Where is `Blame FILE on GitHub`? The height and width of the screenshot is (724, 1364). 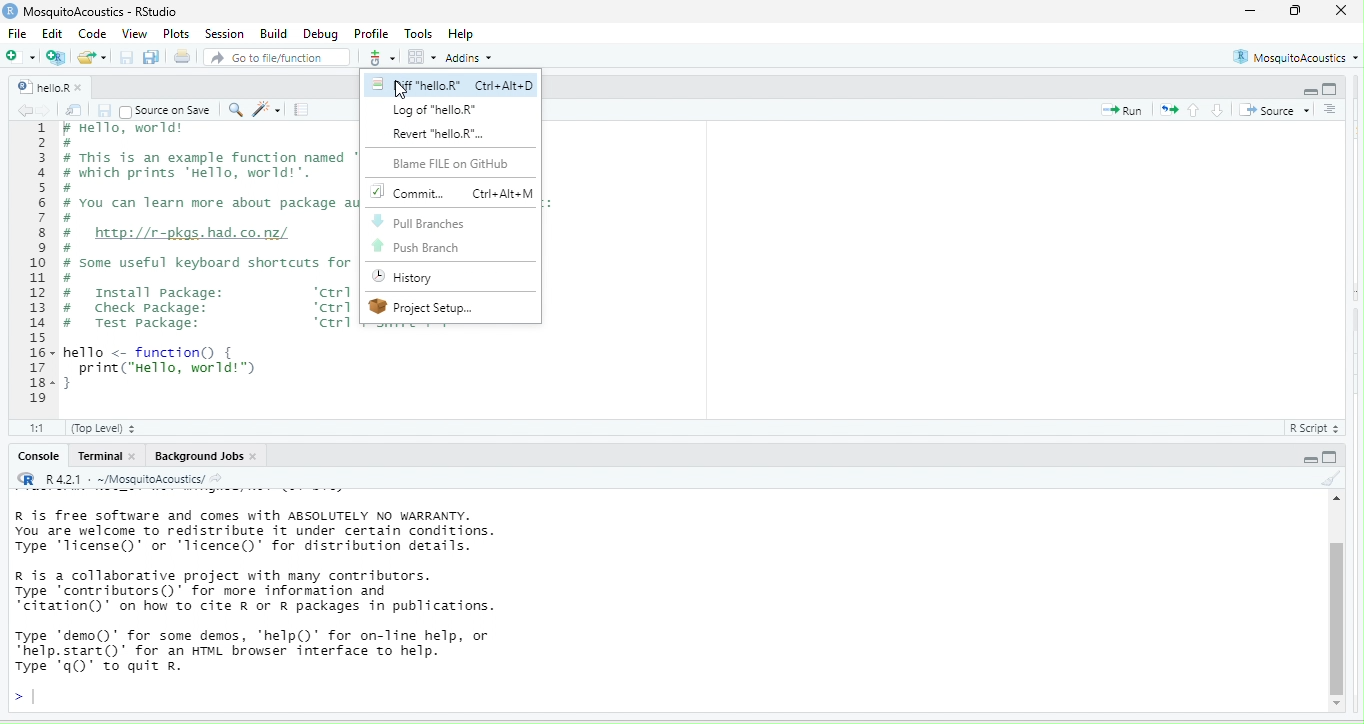 Blame FILE on GitHub is located at coordinates (451, 164).